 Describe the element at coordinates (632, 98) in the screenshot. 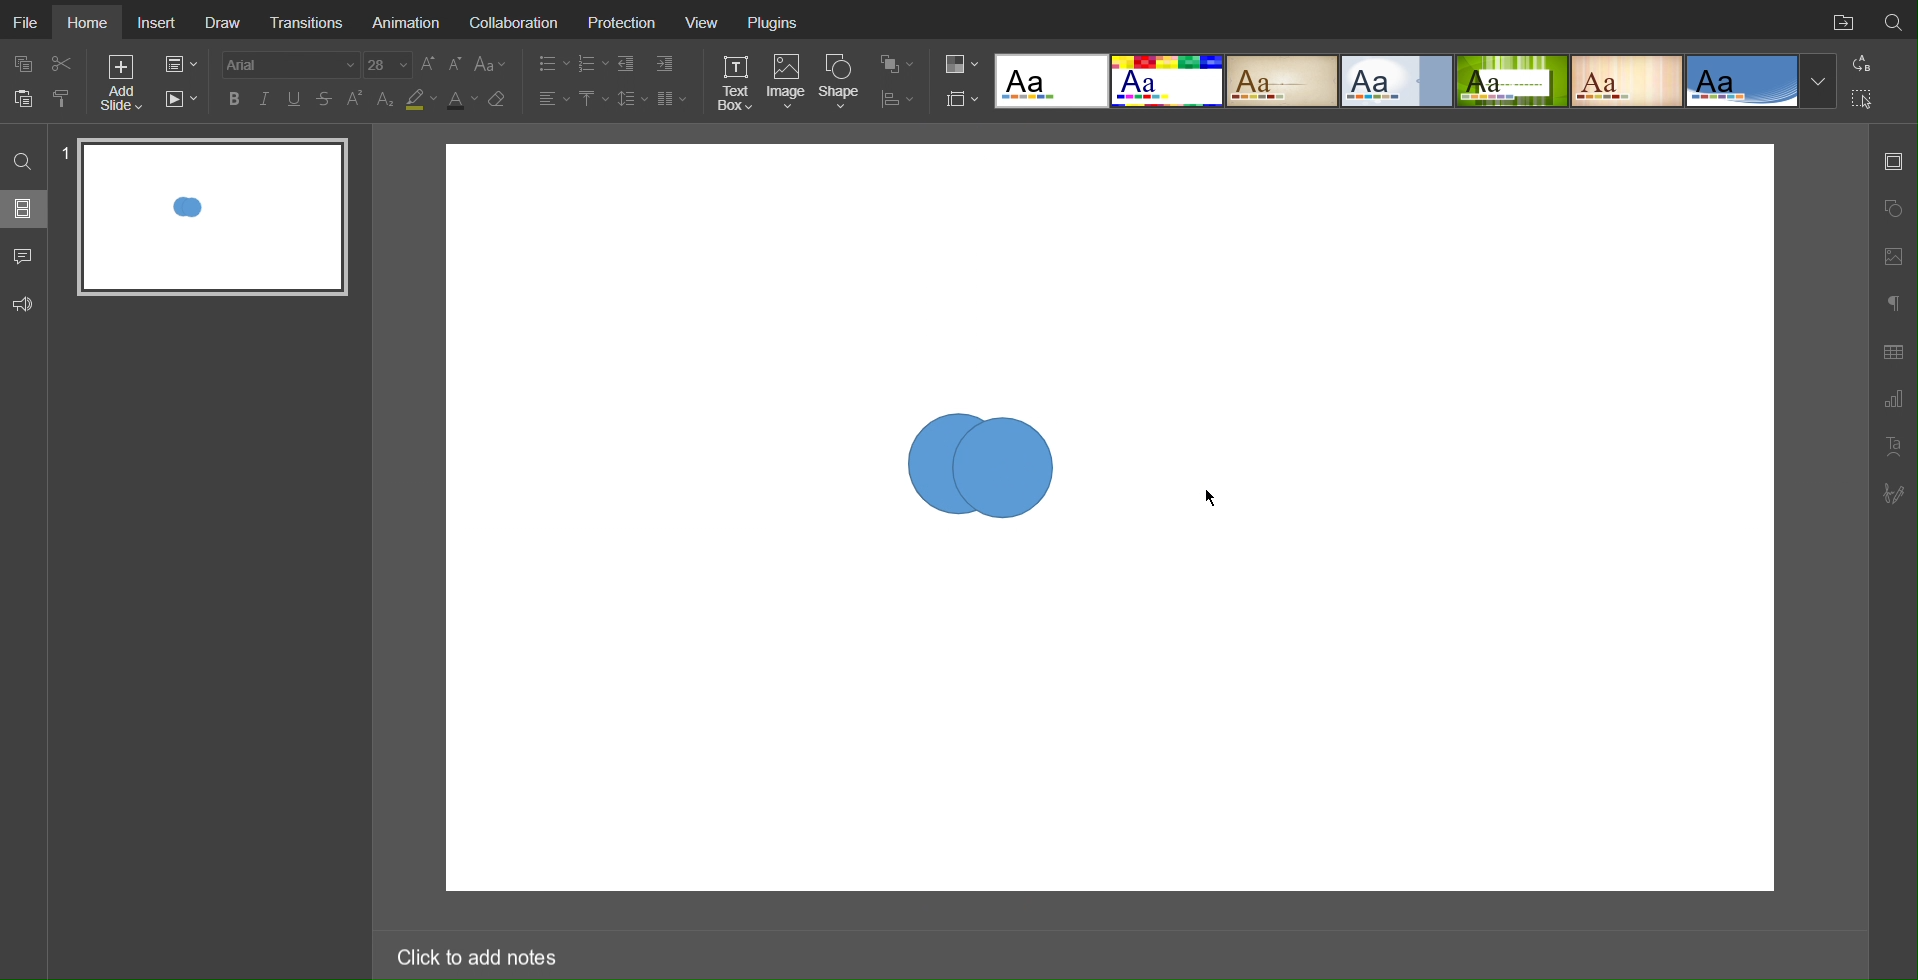

I see `Line Spacing` at that location.